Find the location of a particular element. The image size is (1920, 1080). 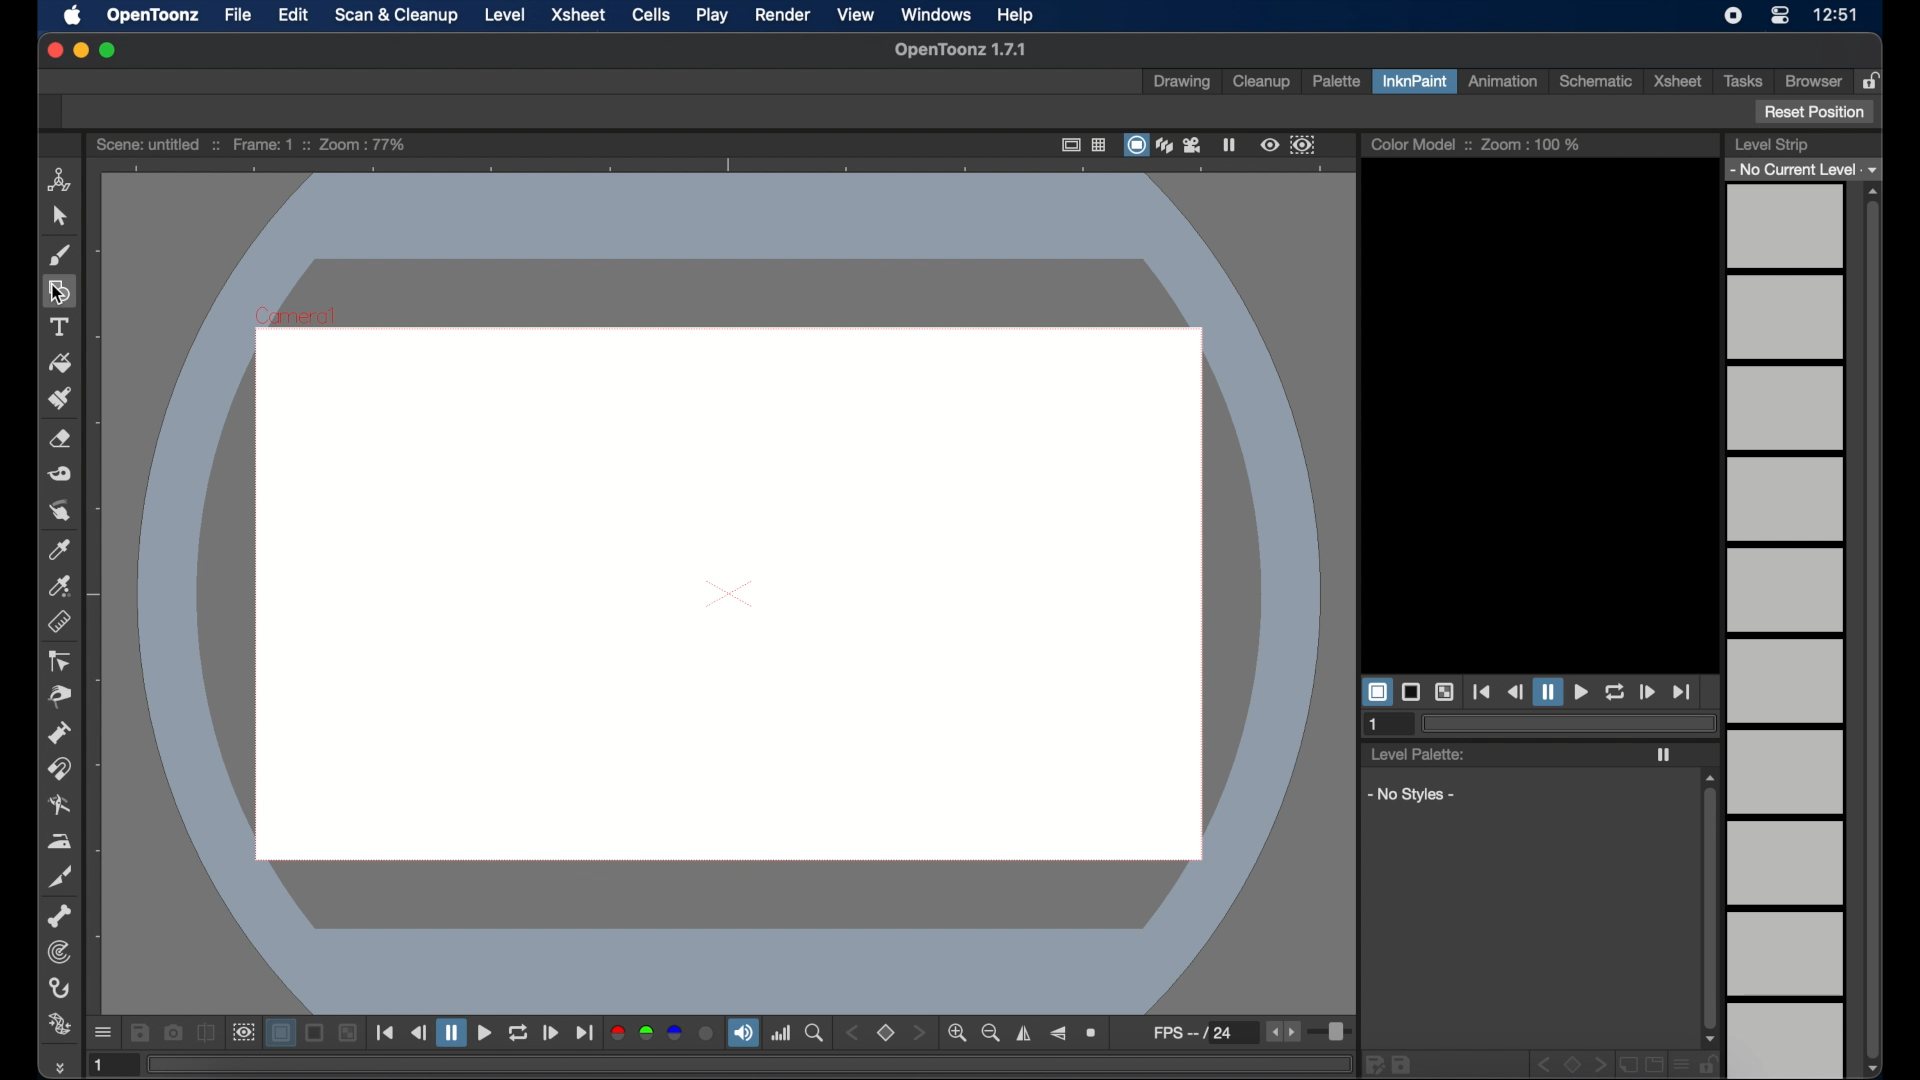

locator is located at coordinates (814, 1033).